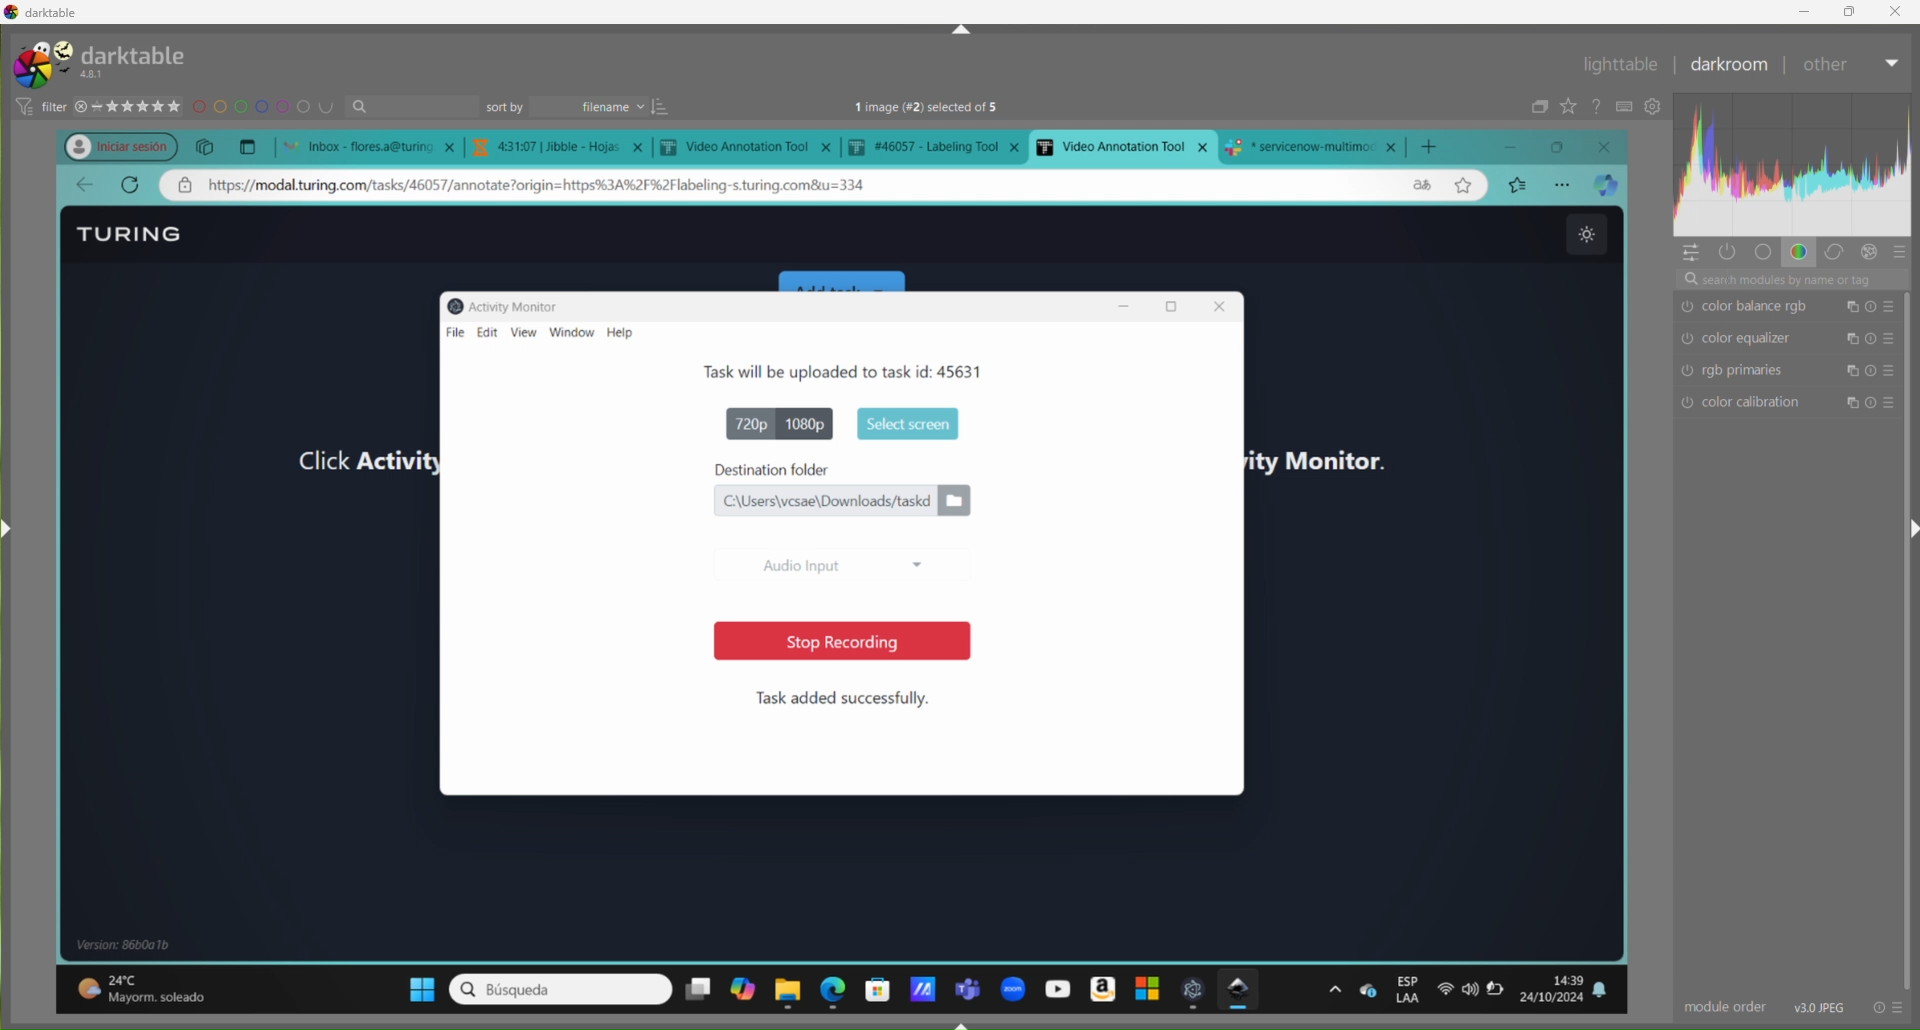 The height and width of the screenshot is (1030, 1920). Describe the element at coordinates (573, 333) in the screenshot. I see `window` at that location.